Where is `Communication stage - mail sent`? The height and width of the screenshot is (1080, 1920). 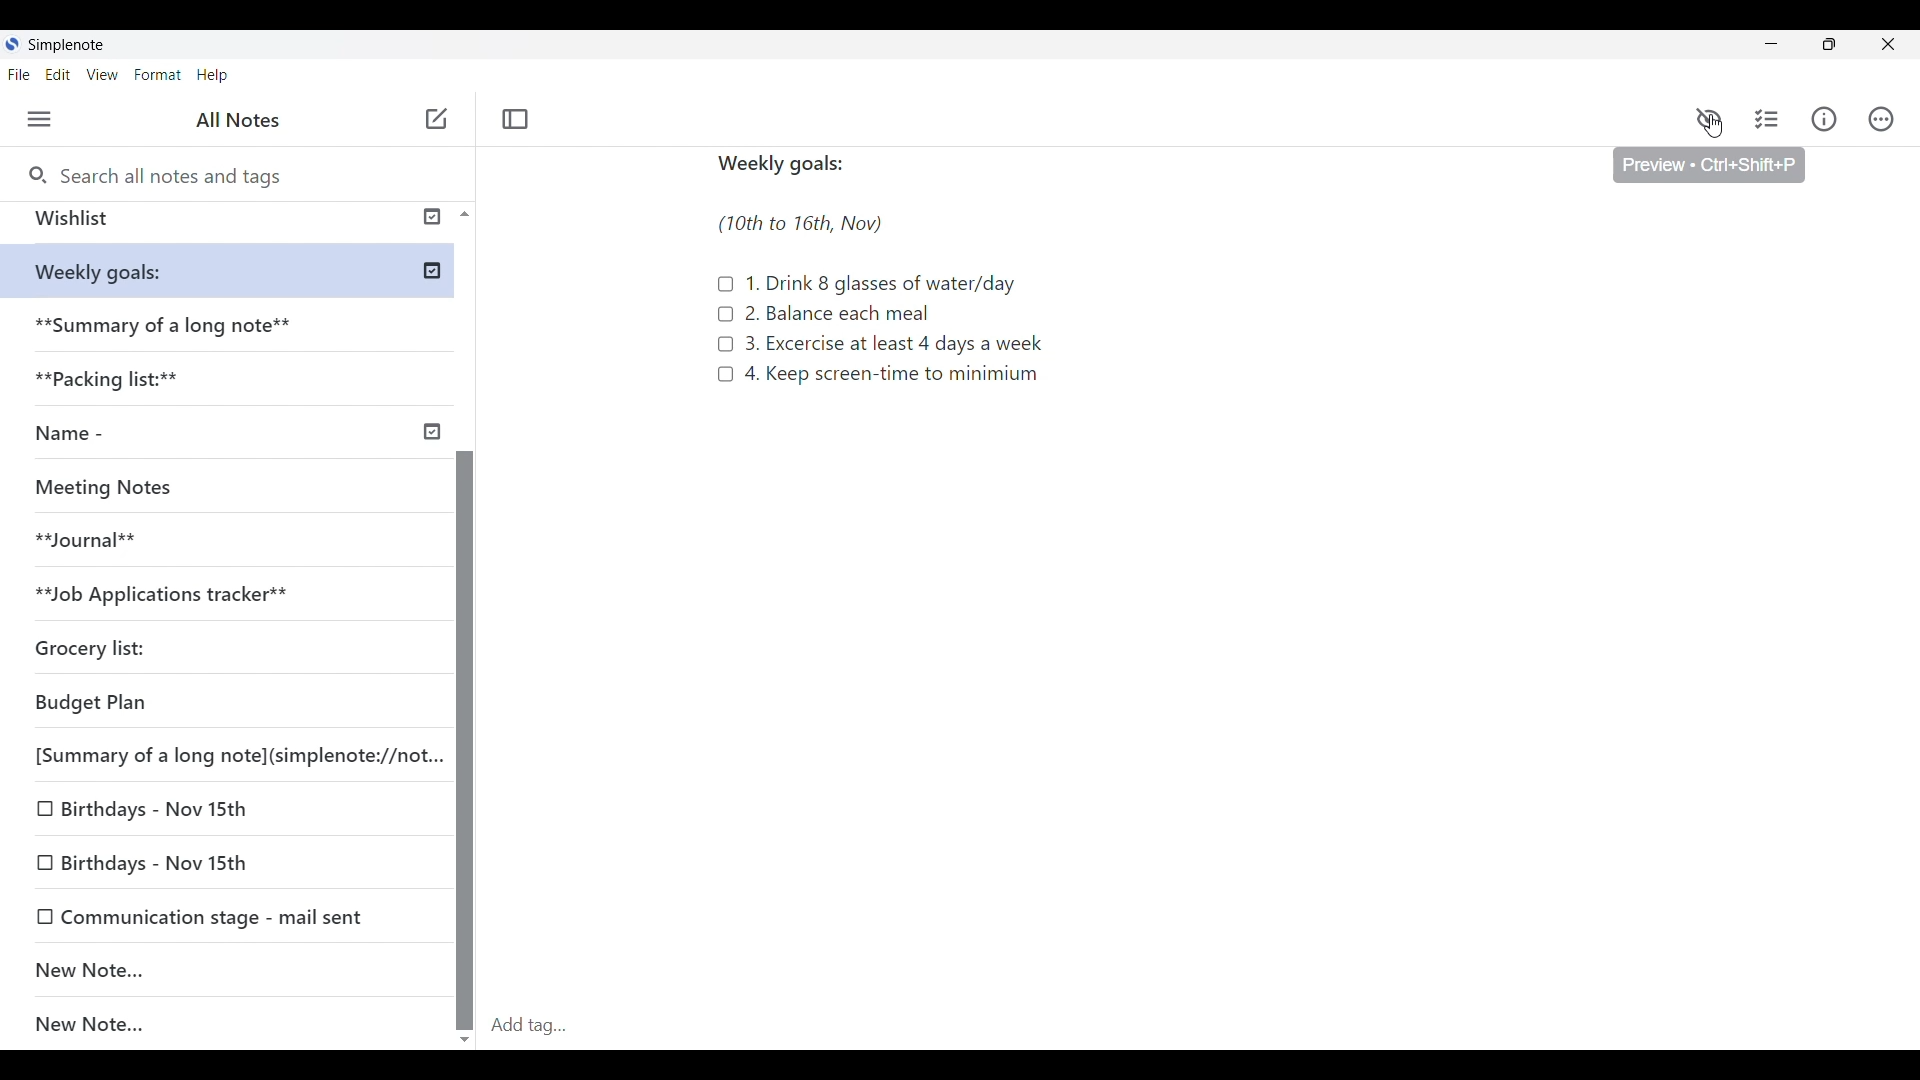
Communication stage - mail sent is located at coordinates (227, 916).